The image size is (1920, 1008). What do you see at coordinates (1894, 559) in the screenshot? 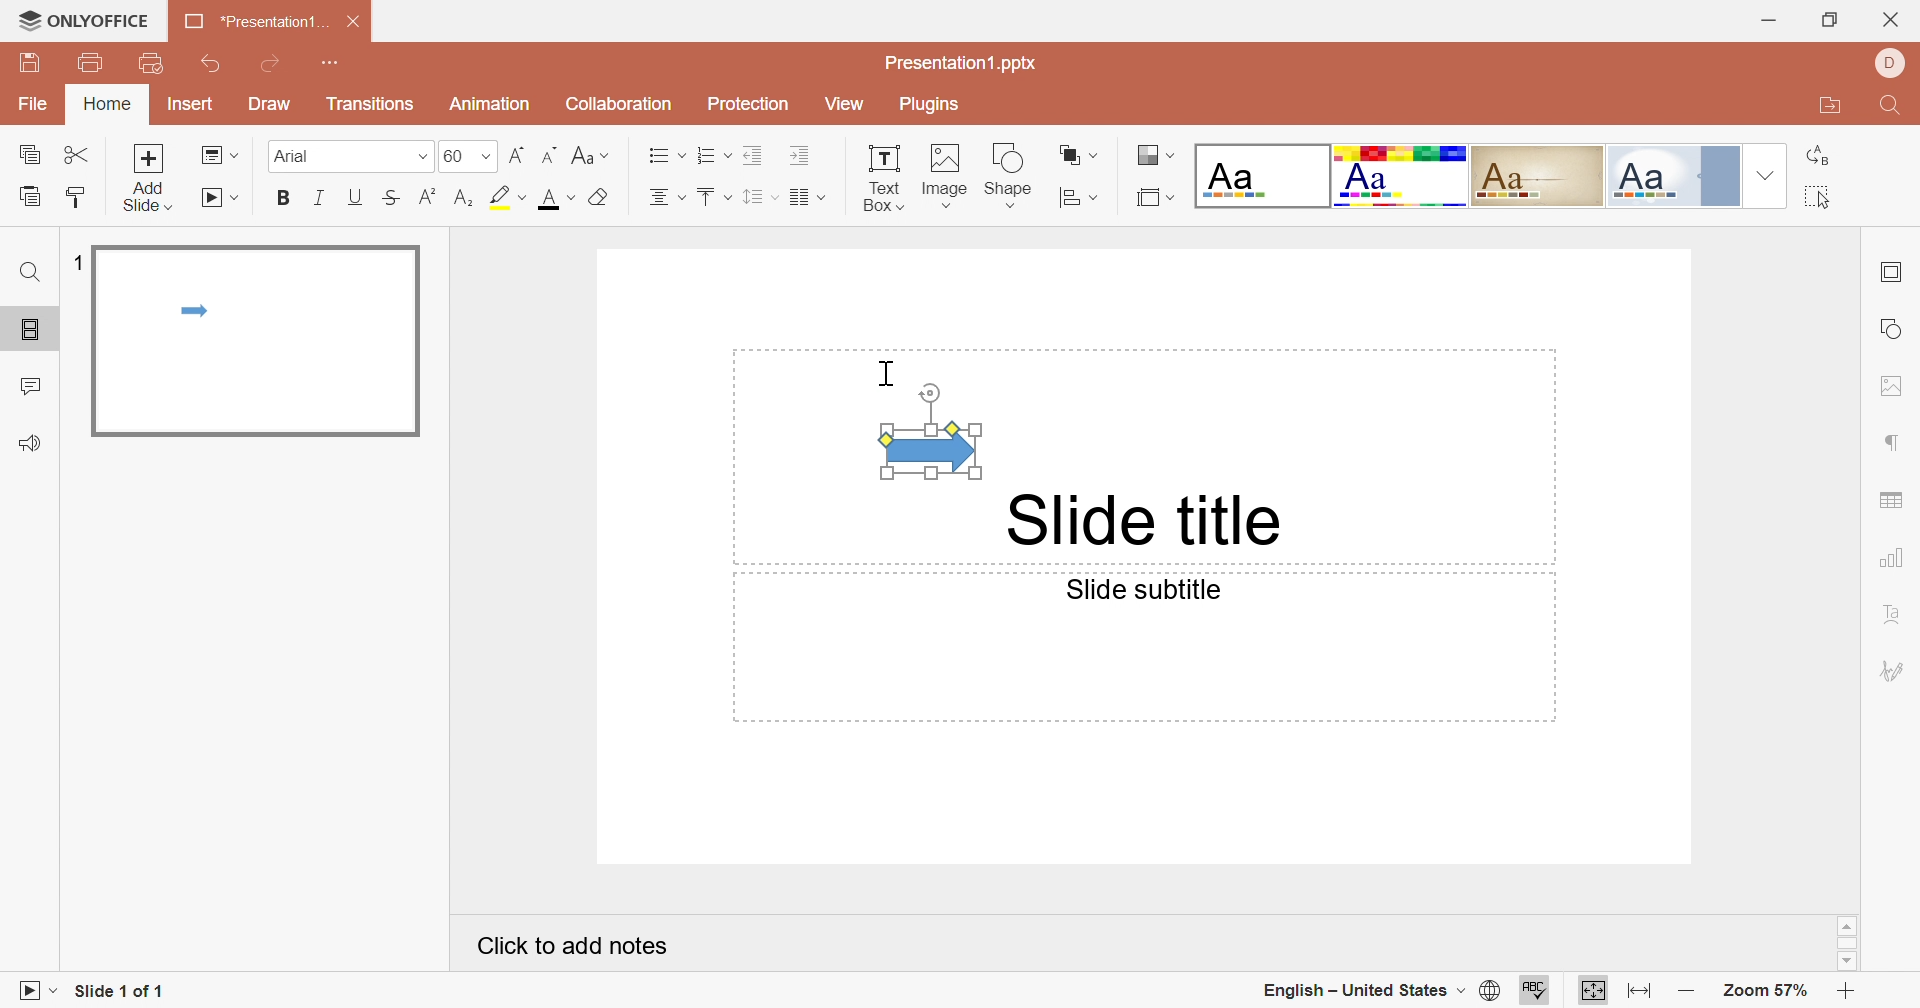
I see `Chart settings` at bounding box center [1894, 559].